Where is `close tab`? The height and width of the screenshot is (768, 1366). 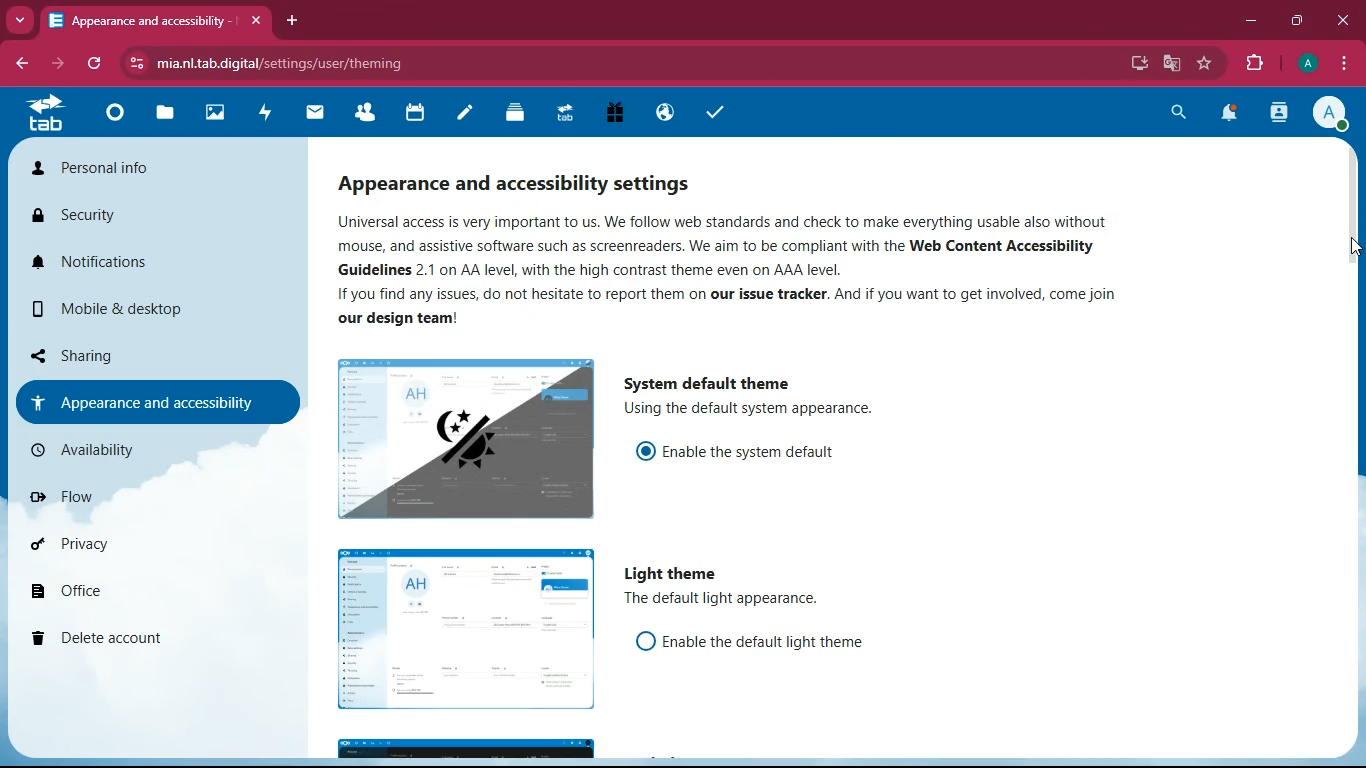
close tab is located at coordinates (256, 23).